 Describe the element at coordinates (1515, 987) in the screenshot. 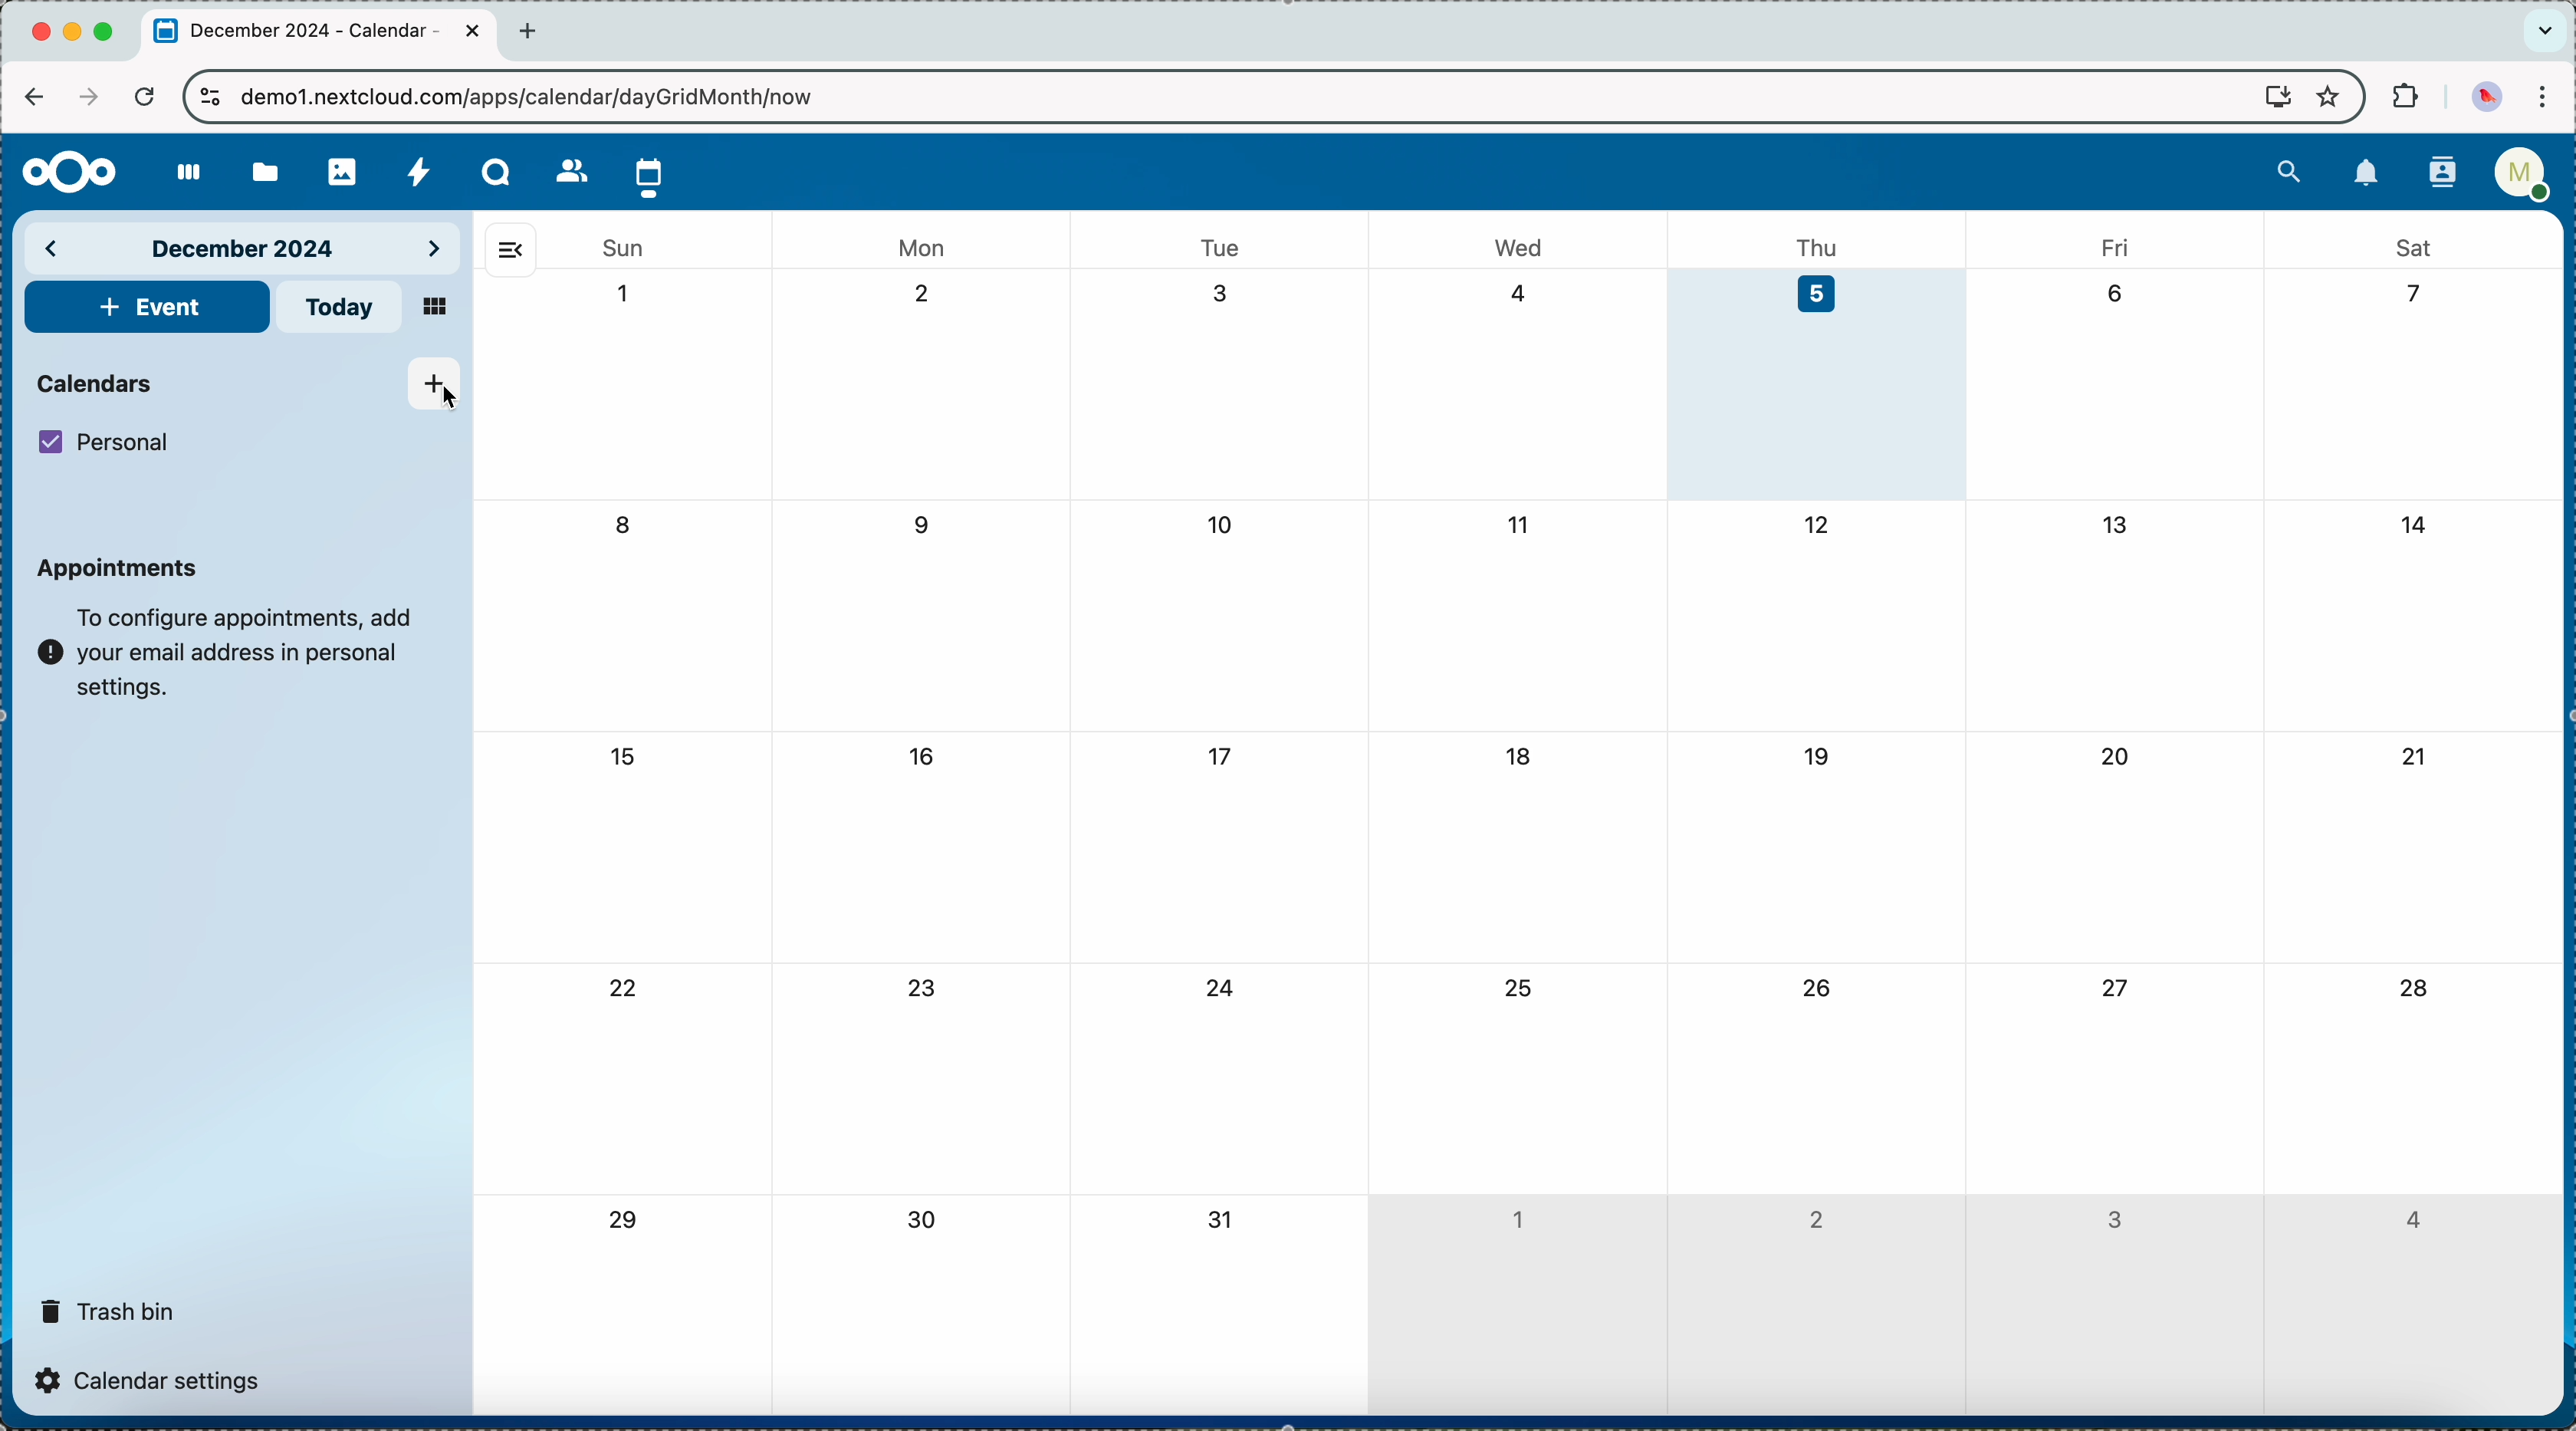

I see `25` at that location.